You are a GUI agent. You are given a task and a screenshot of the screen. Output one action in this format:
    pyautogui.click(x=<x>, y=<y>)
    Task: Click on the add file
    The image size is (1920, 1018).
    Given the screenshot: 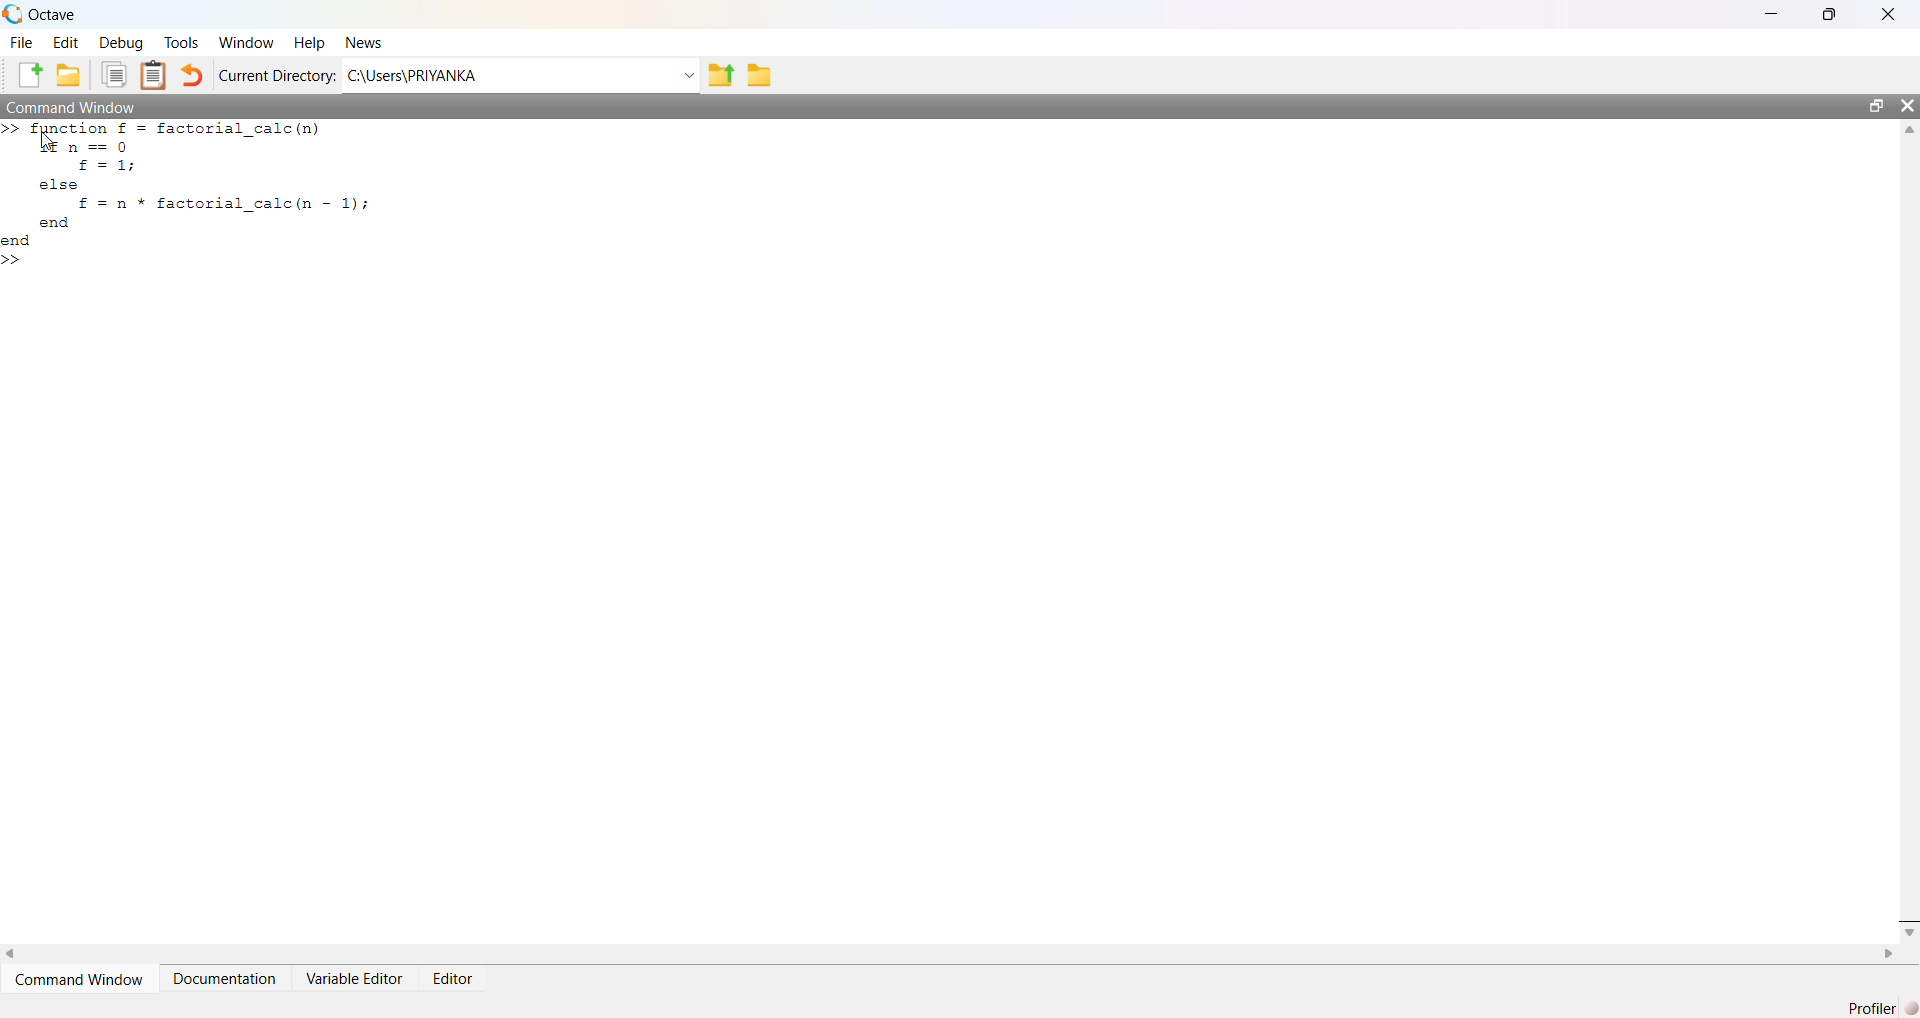 What is the action you would take?
    pyautogui.click(x=32, y=76)
    